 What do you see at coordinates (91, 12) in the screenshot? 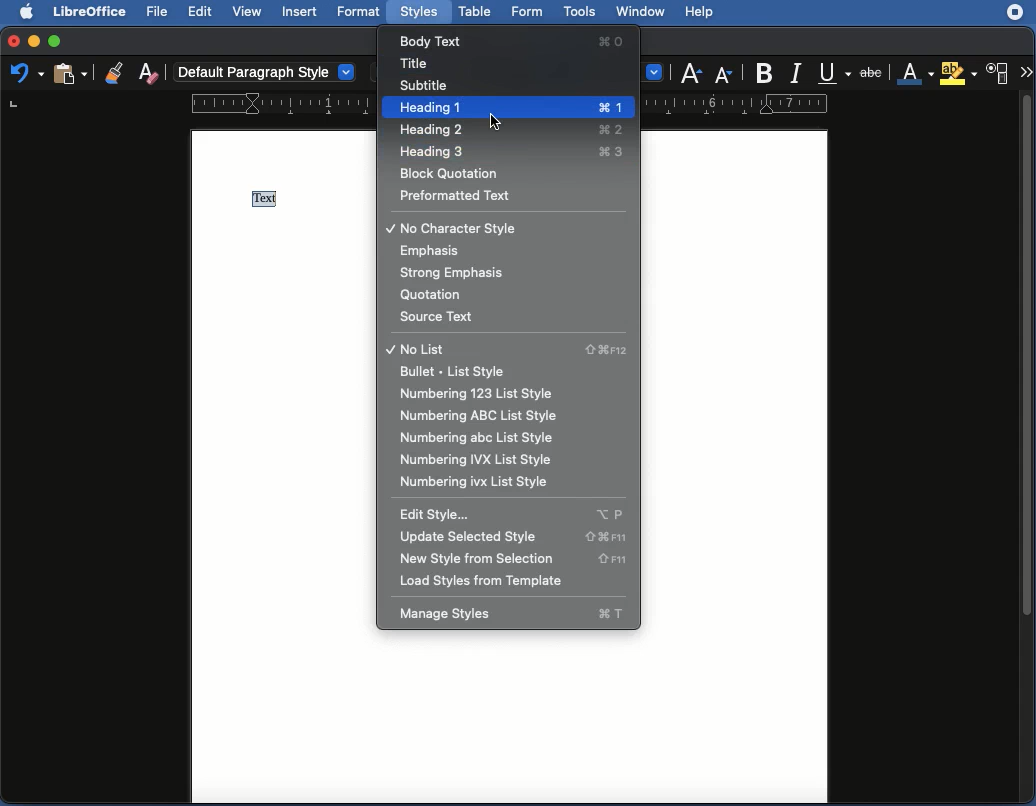
I see `LibreOffice` at bounding box center [91, 12].